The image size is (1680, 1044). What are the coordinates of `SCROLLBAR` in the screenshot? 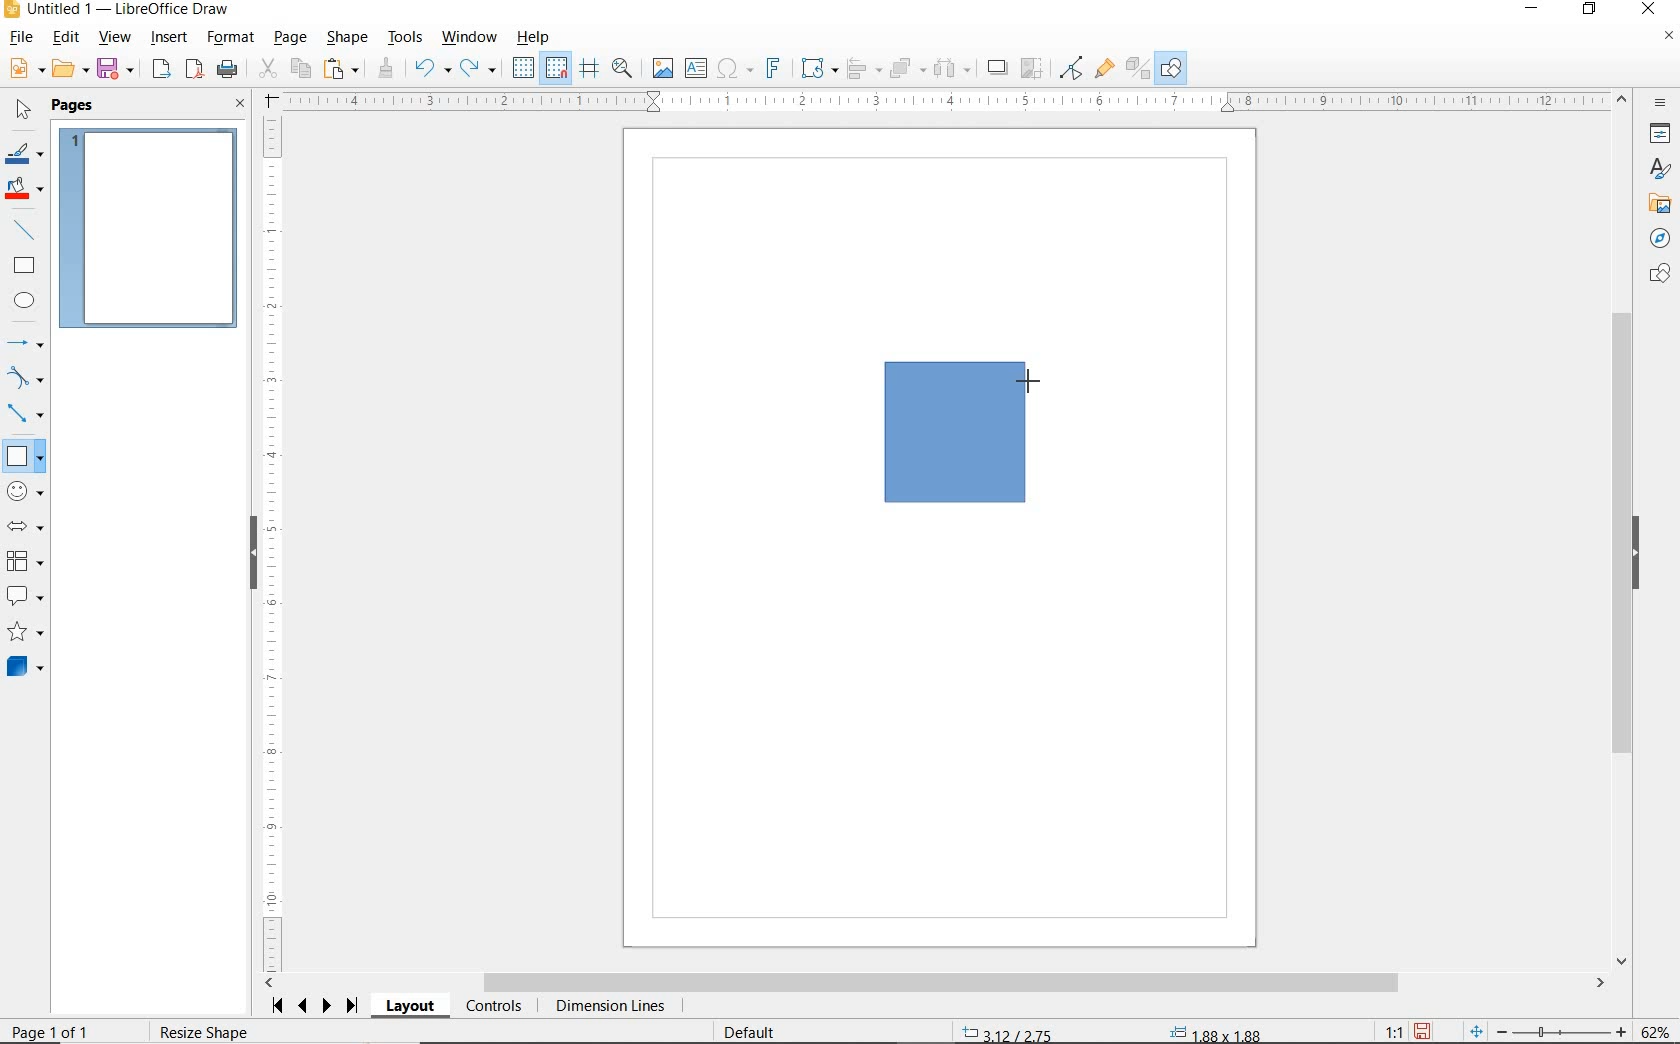 It's located at (1625, 529).